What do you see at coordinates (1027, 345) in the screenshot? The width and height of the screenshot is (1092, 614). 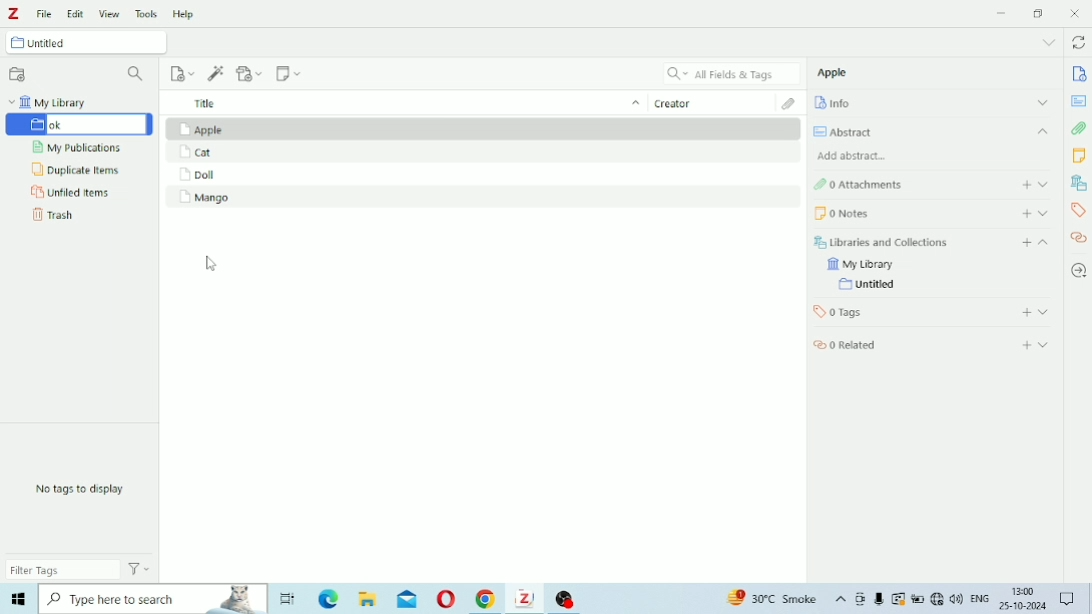 I see `Add` at bounding box center [1027, 345].